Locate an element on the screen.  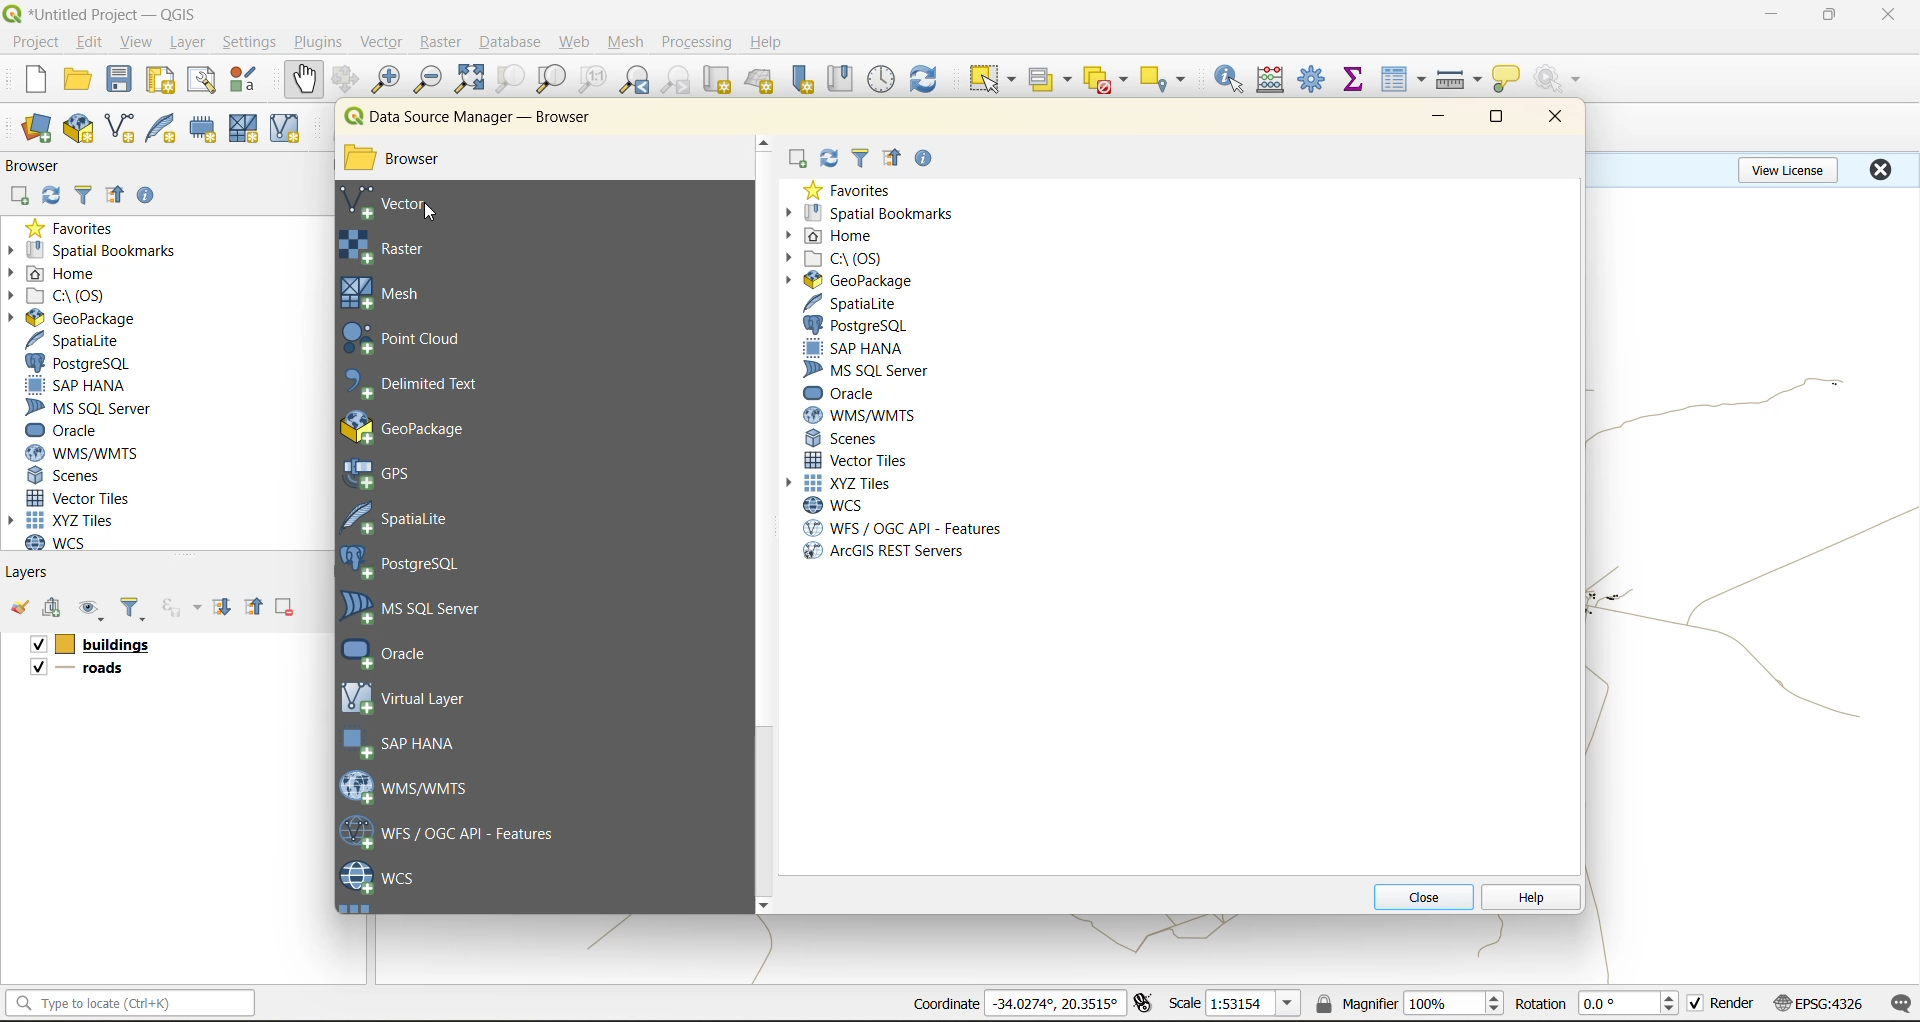
oracle is located at coordinates (402, 653).